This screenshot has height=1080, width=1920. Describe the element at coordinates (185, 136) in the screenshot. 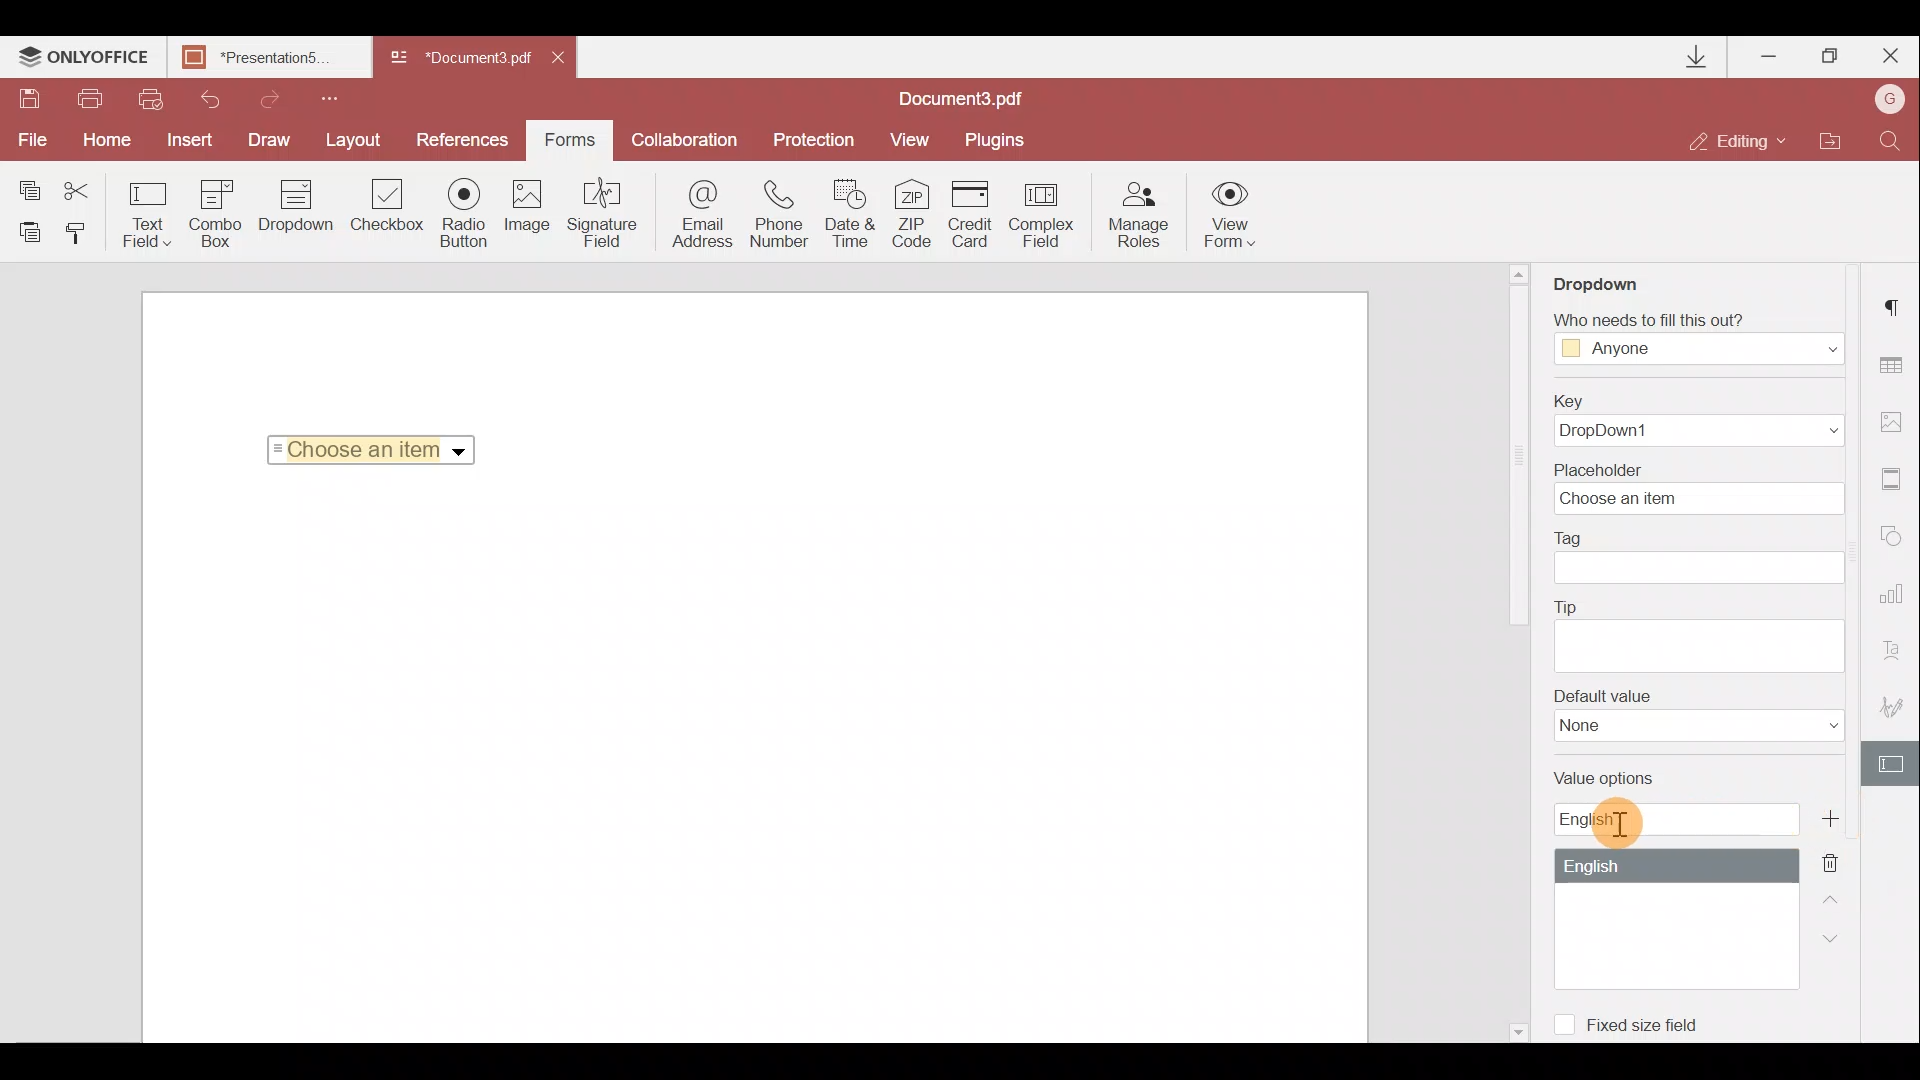

I see `Insert` at that location.